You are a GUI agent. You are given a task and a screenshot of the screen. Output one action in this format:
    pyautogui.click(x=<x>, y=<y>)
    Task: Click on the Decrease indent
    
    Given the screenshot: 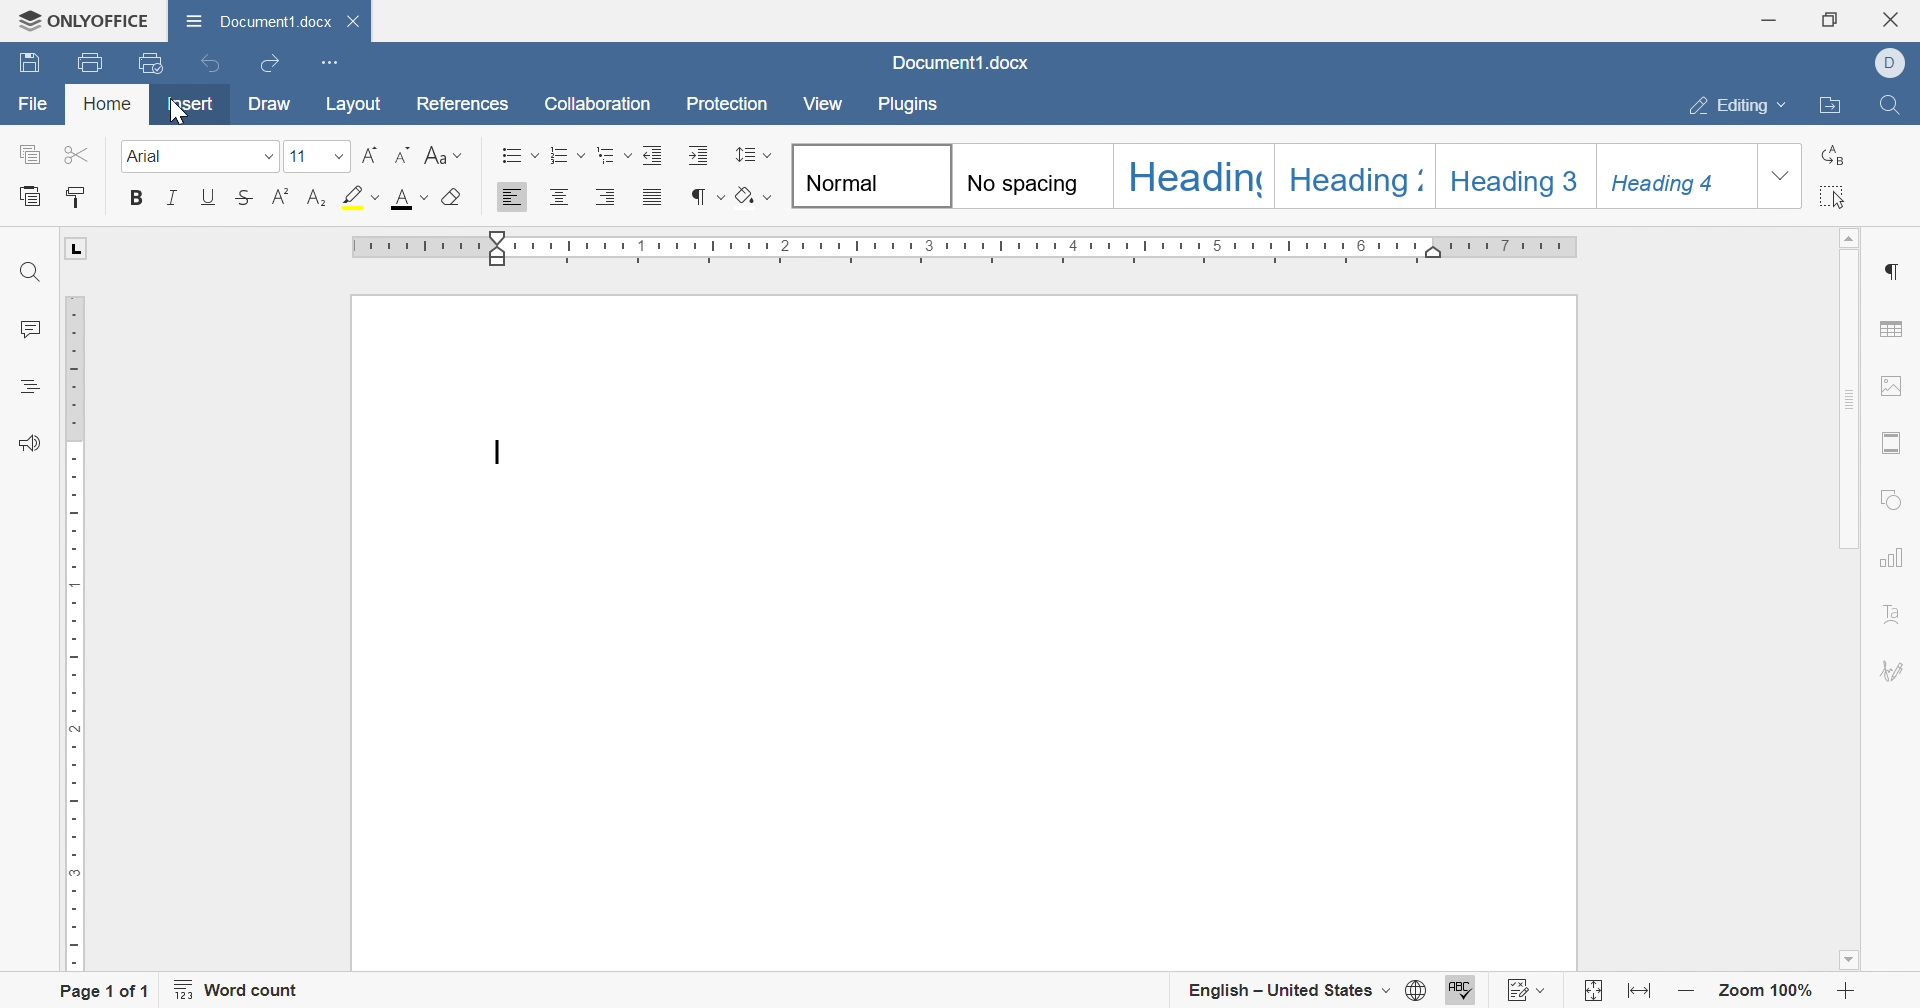 What is the action you would take?
    pyautogui.click(x=655, y=155)
    